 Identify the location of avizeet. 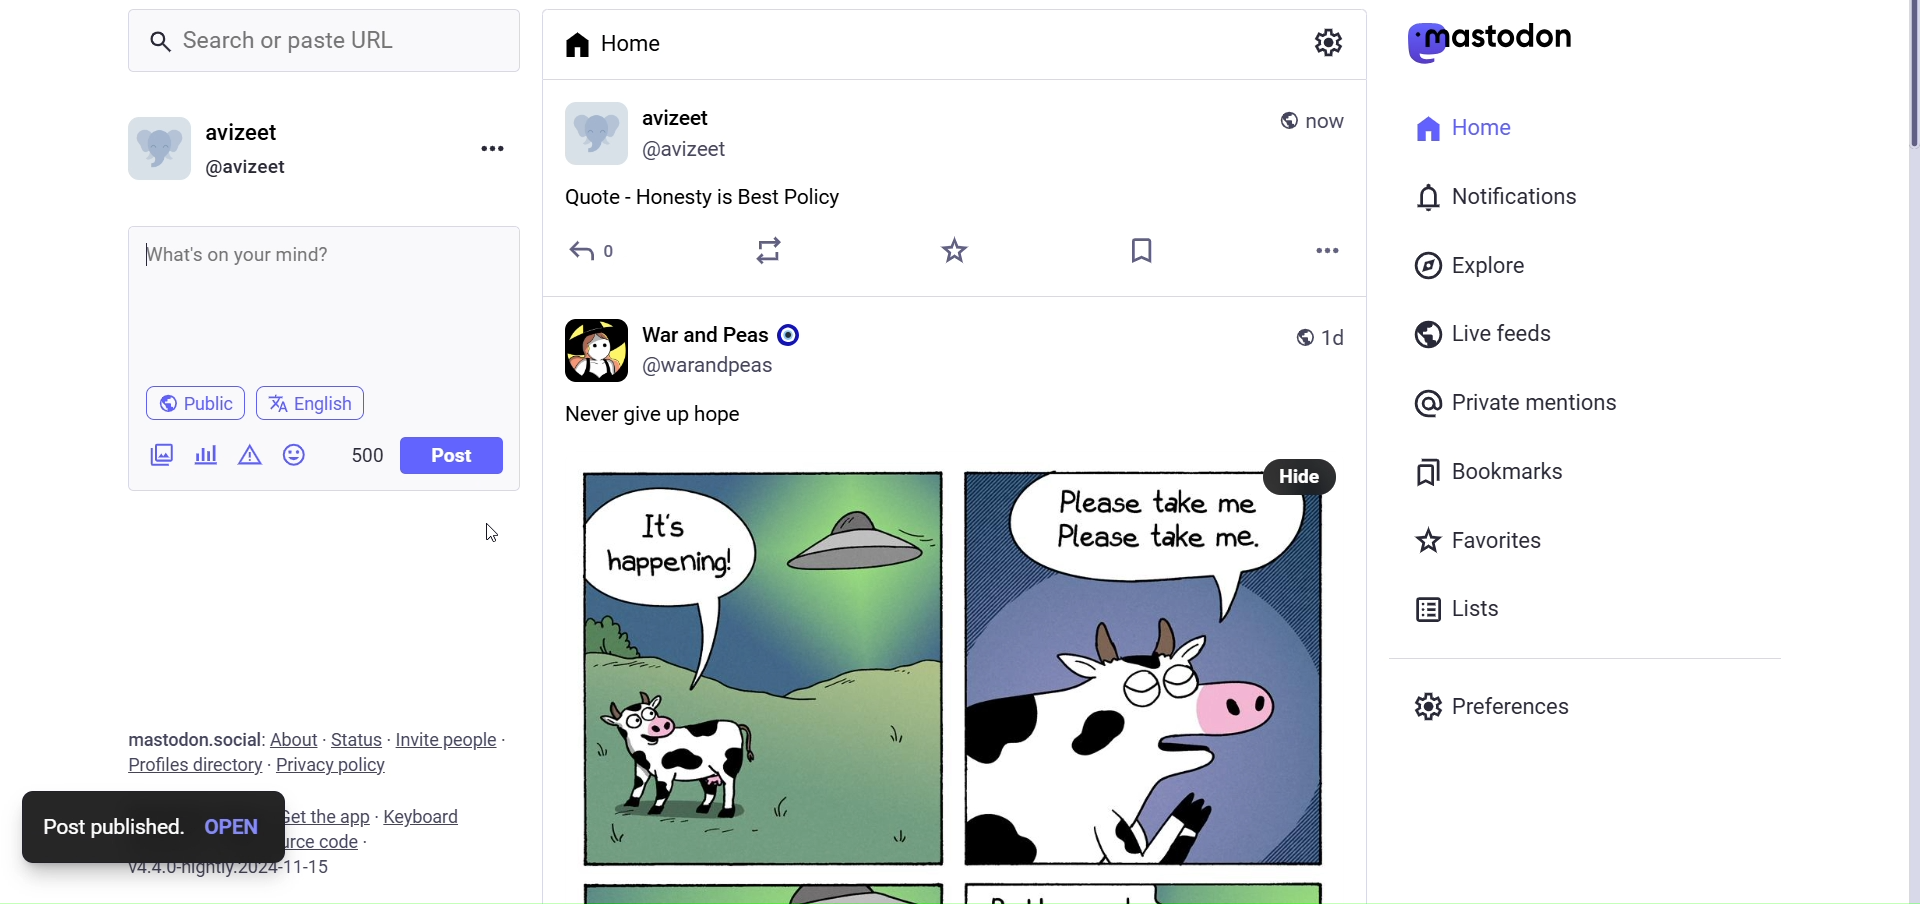
(247, 131).